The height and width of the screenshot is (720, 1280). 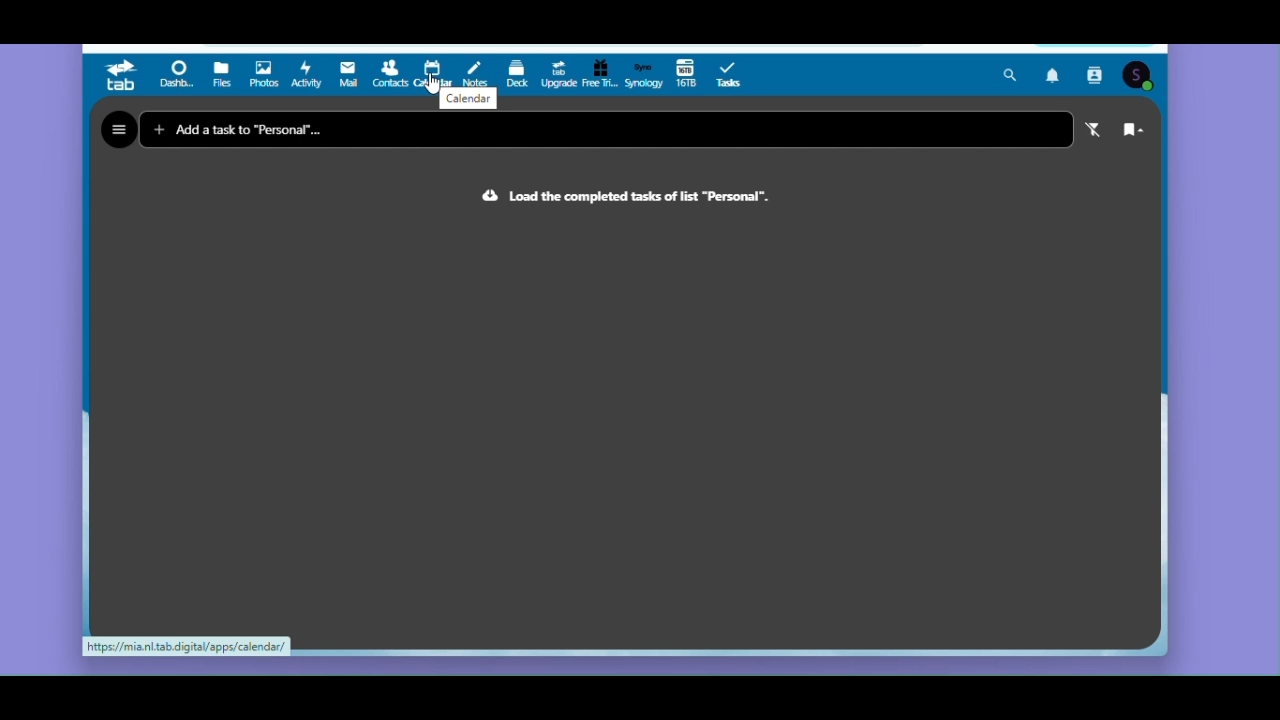 What do you see at coordinates (476, 71) in the screenshot?
I see `Notes` at bounding box center [476, 71].